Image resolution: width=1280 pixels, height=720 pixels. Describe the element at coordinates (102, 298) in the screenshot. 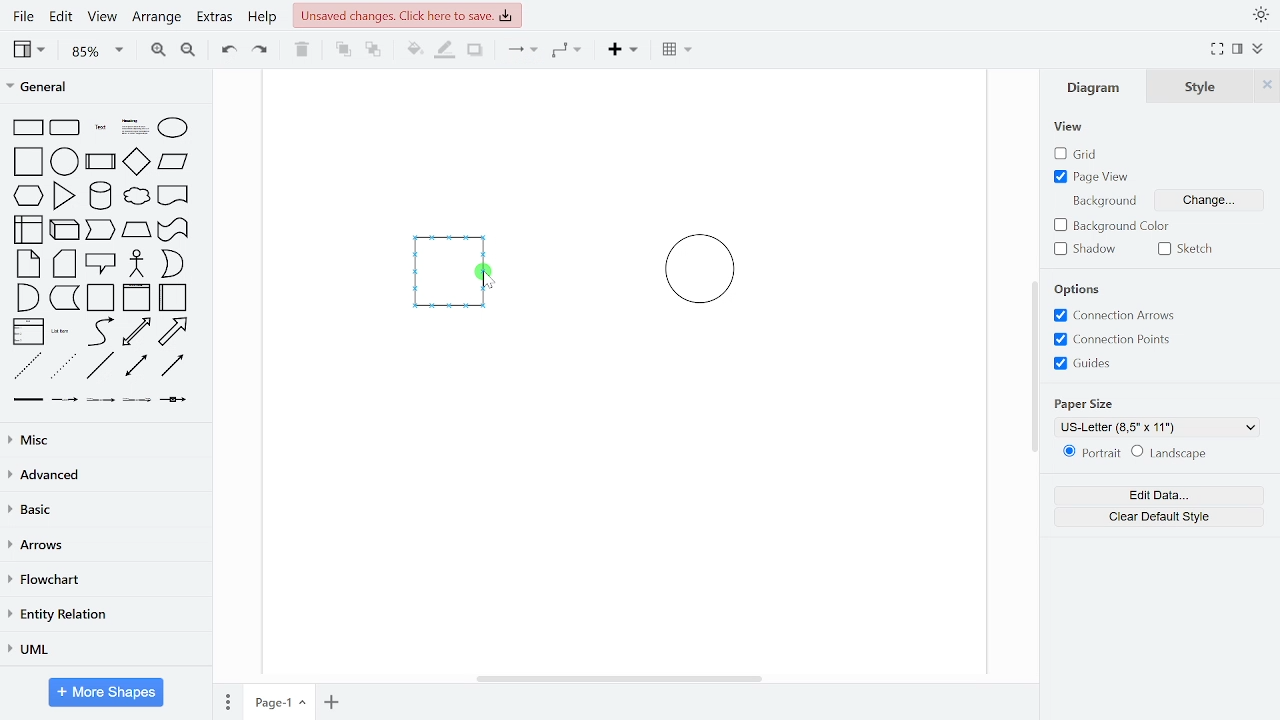

I see `container` at that location.